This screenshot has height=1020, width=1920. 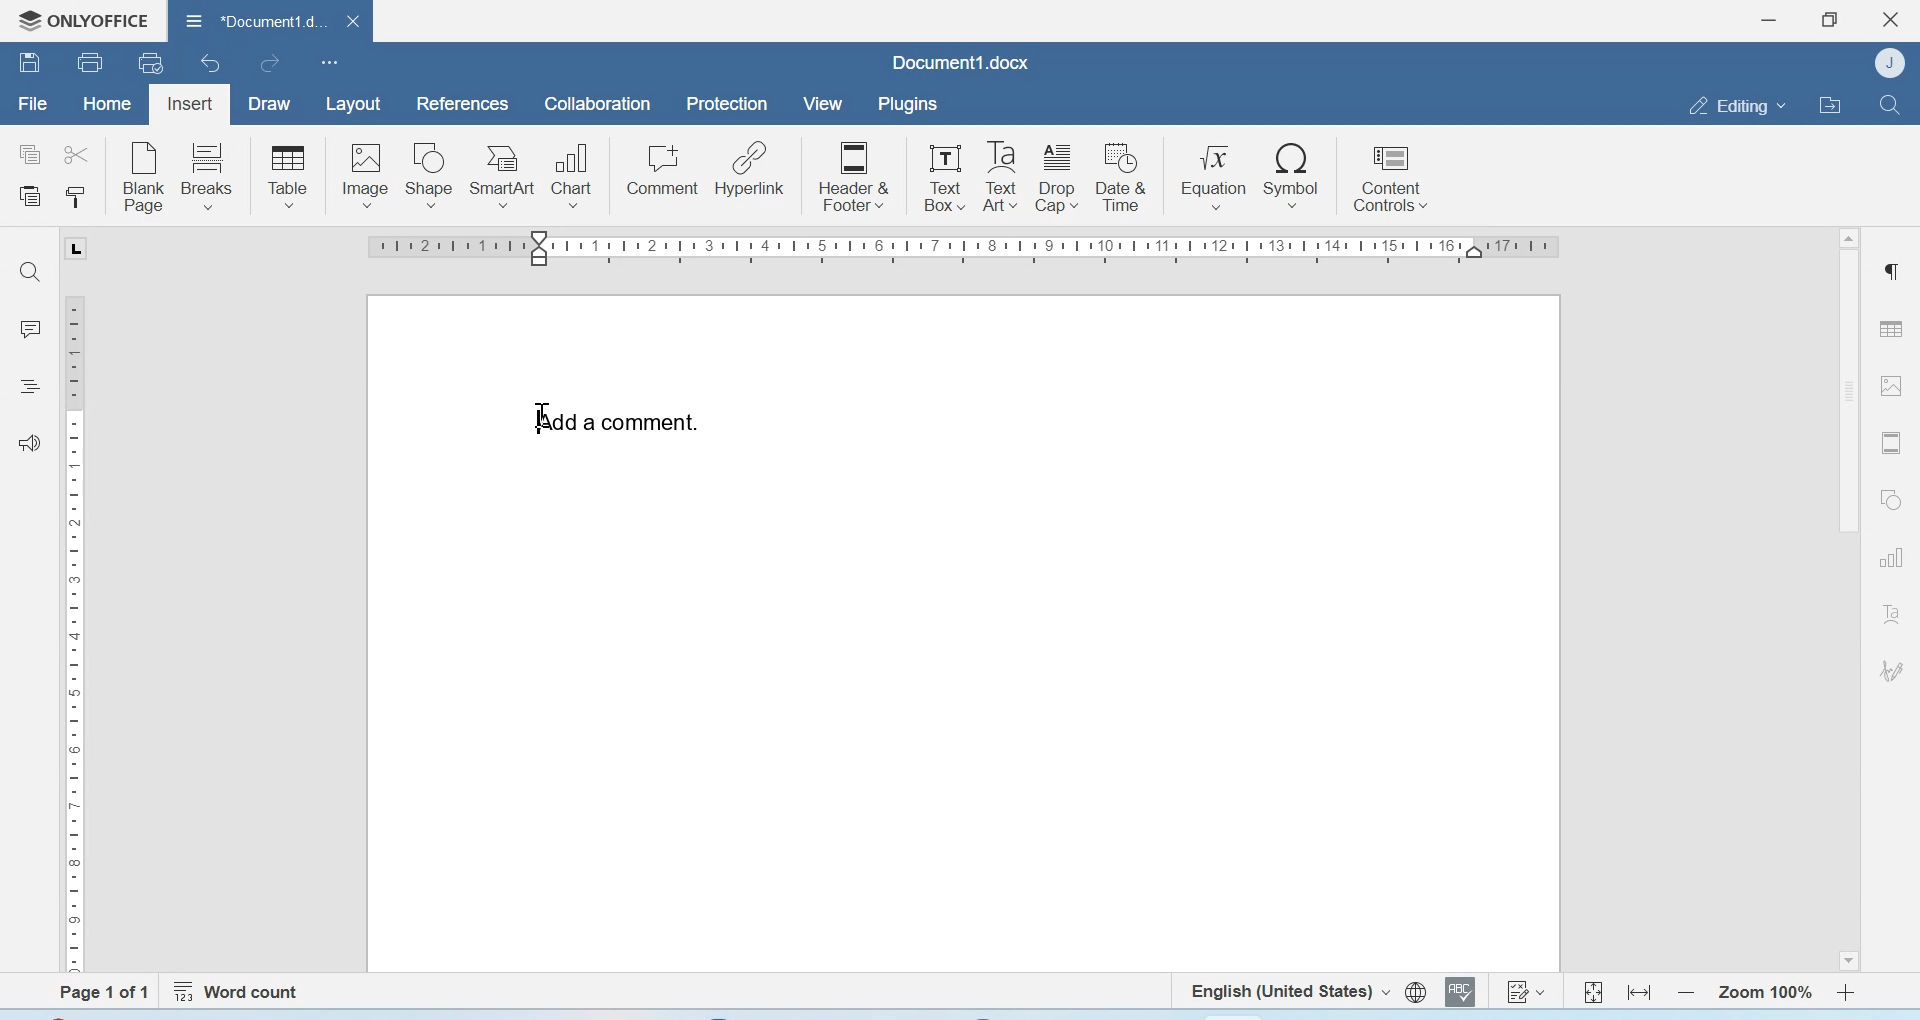 I want to click on Undo, so click(x=213, y=63).